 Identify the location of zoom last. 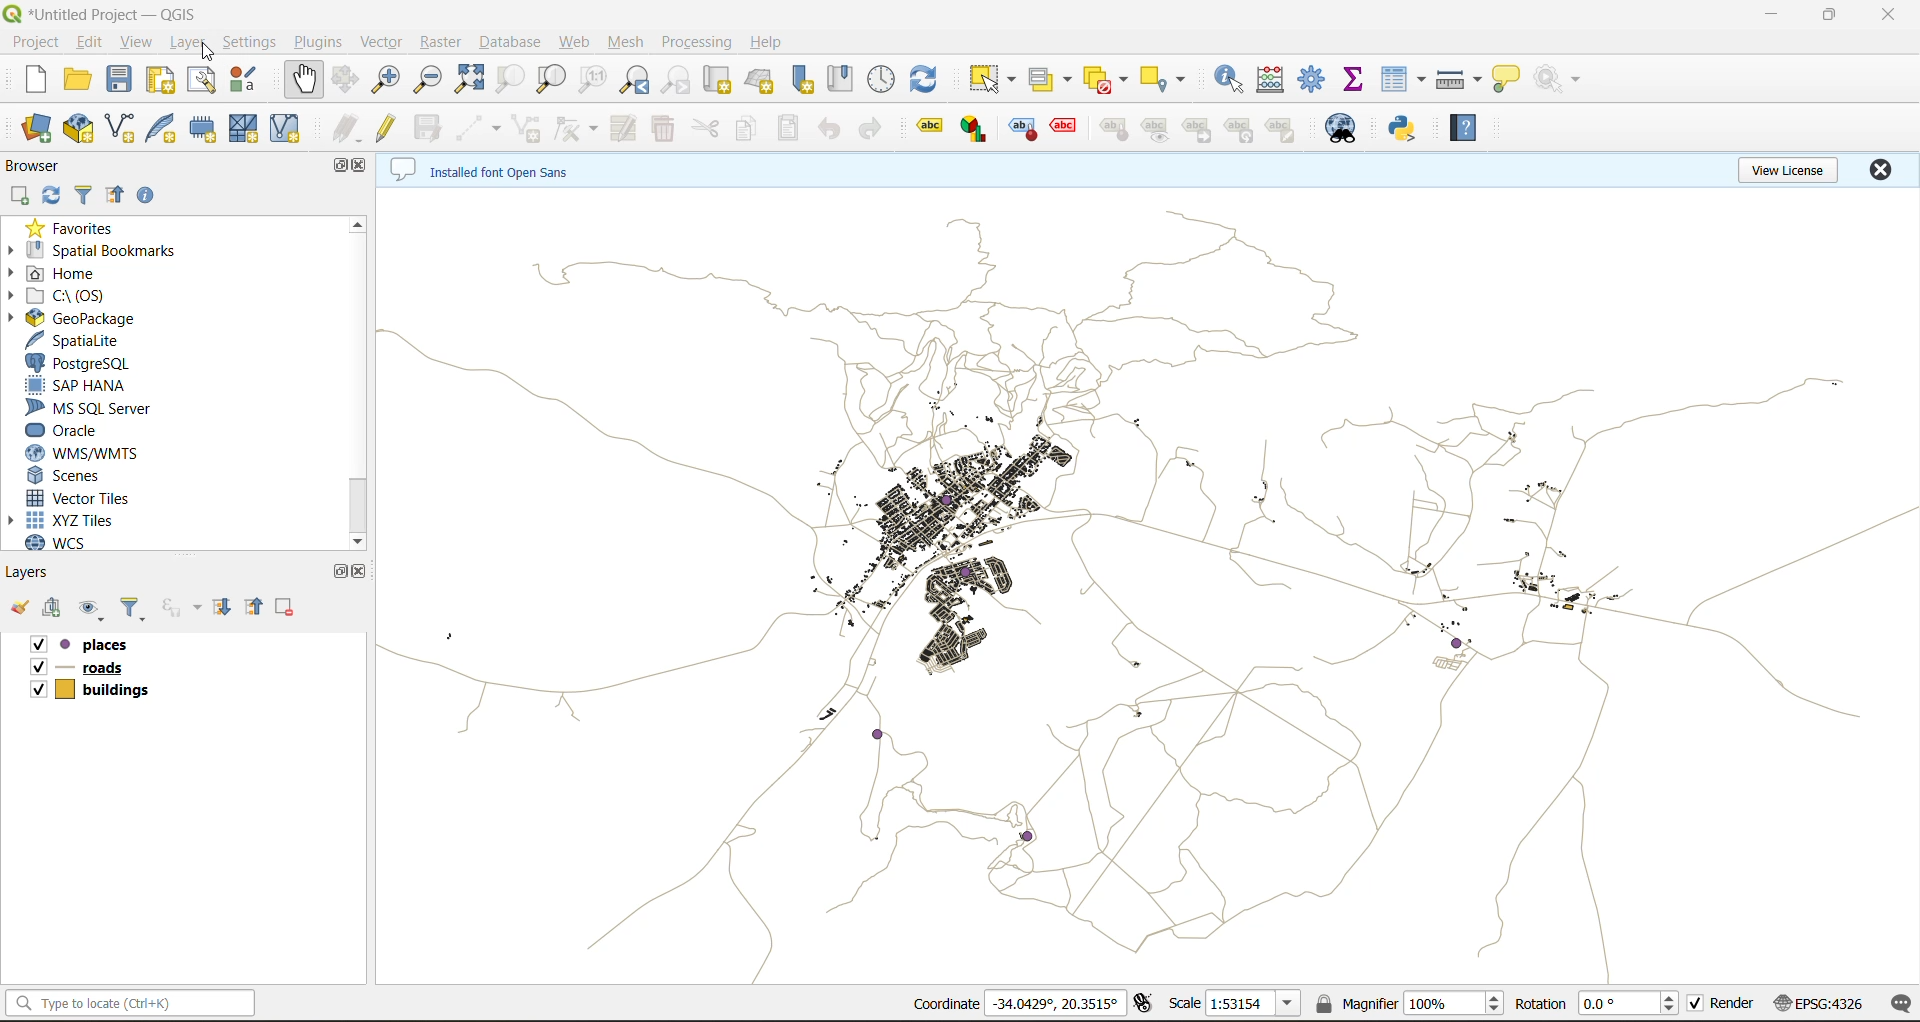
(635, 82).